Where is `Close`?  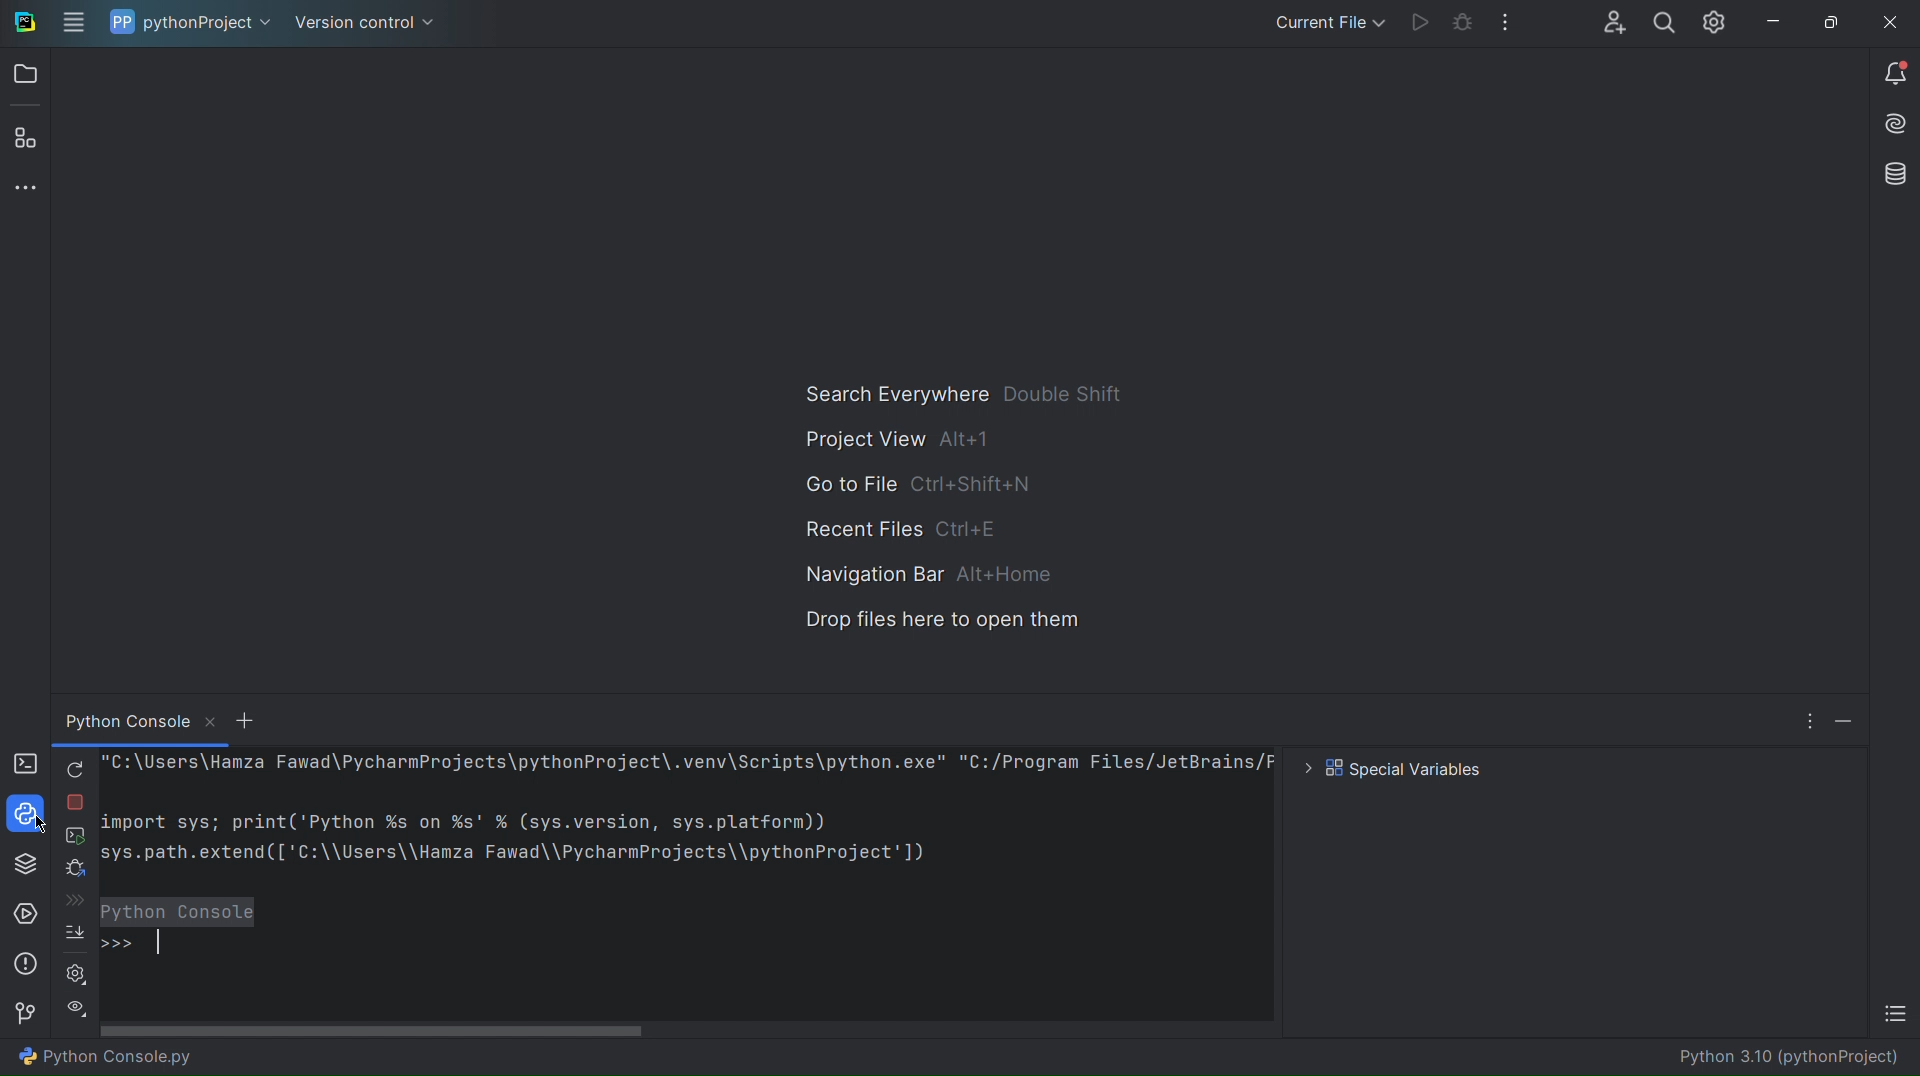 Close is located at coordinates (1890, 22).